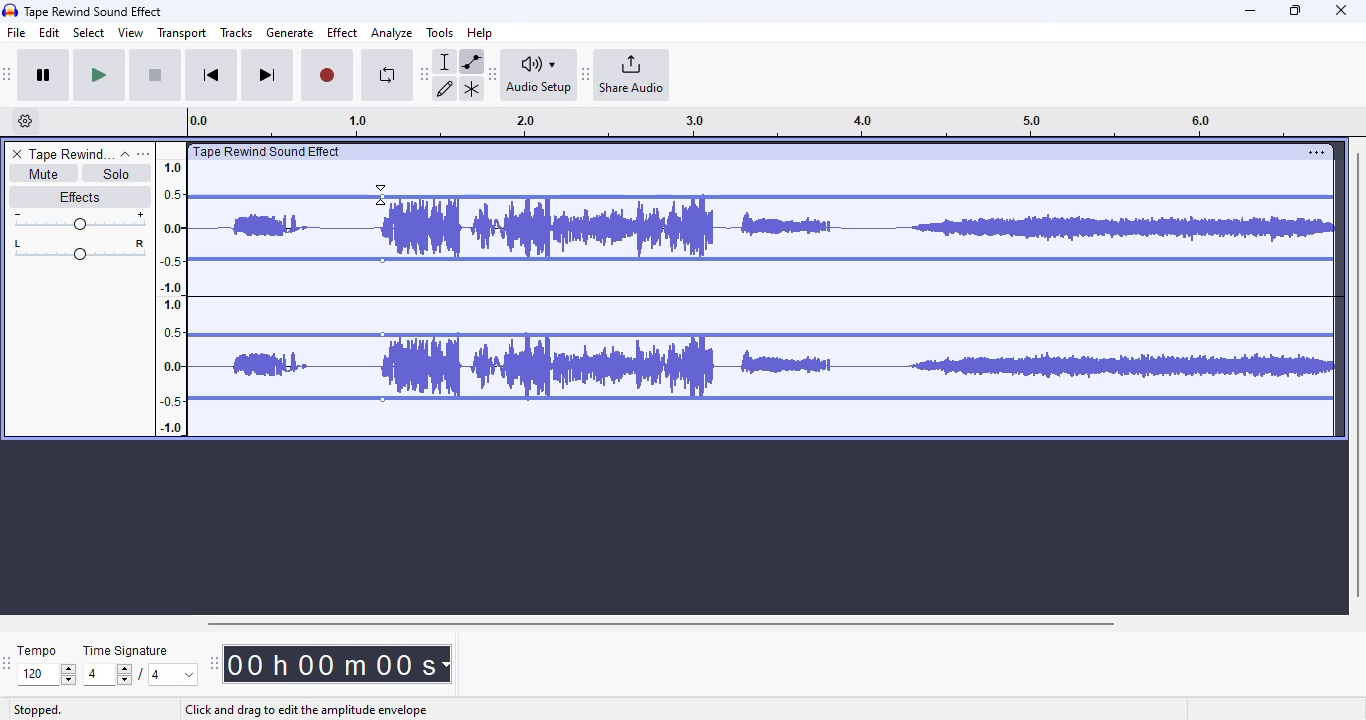 Image resolution: width=1366 pixels, height=720 pixels. Describe the element at coordinates (17, 33) in the screenshot. I see `file` at that location.